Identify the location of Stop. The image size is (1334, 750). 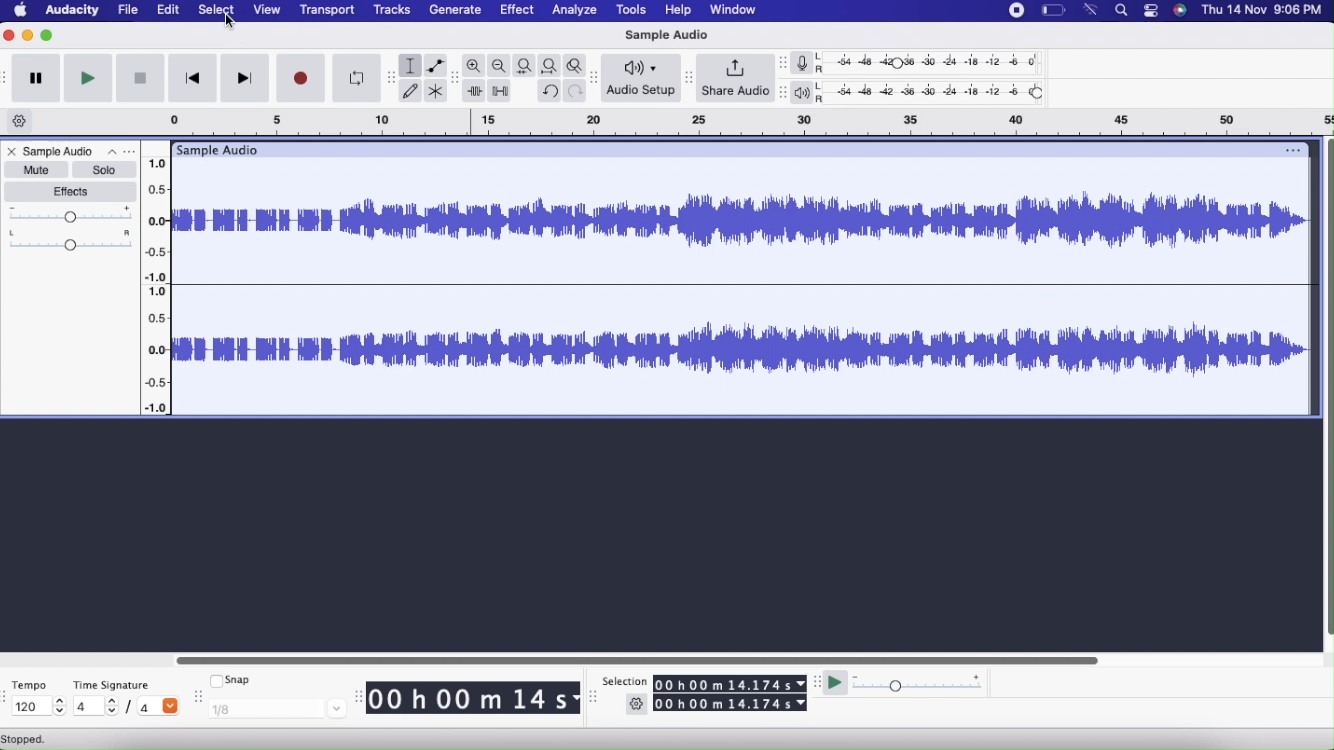
(1016, 11).